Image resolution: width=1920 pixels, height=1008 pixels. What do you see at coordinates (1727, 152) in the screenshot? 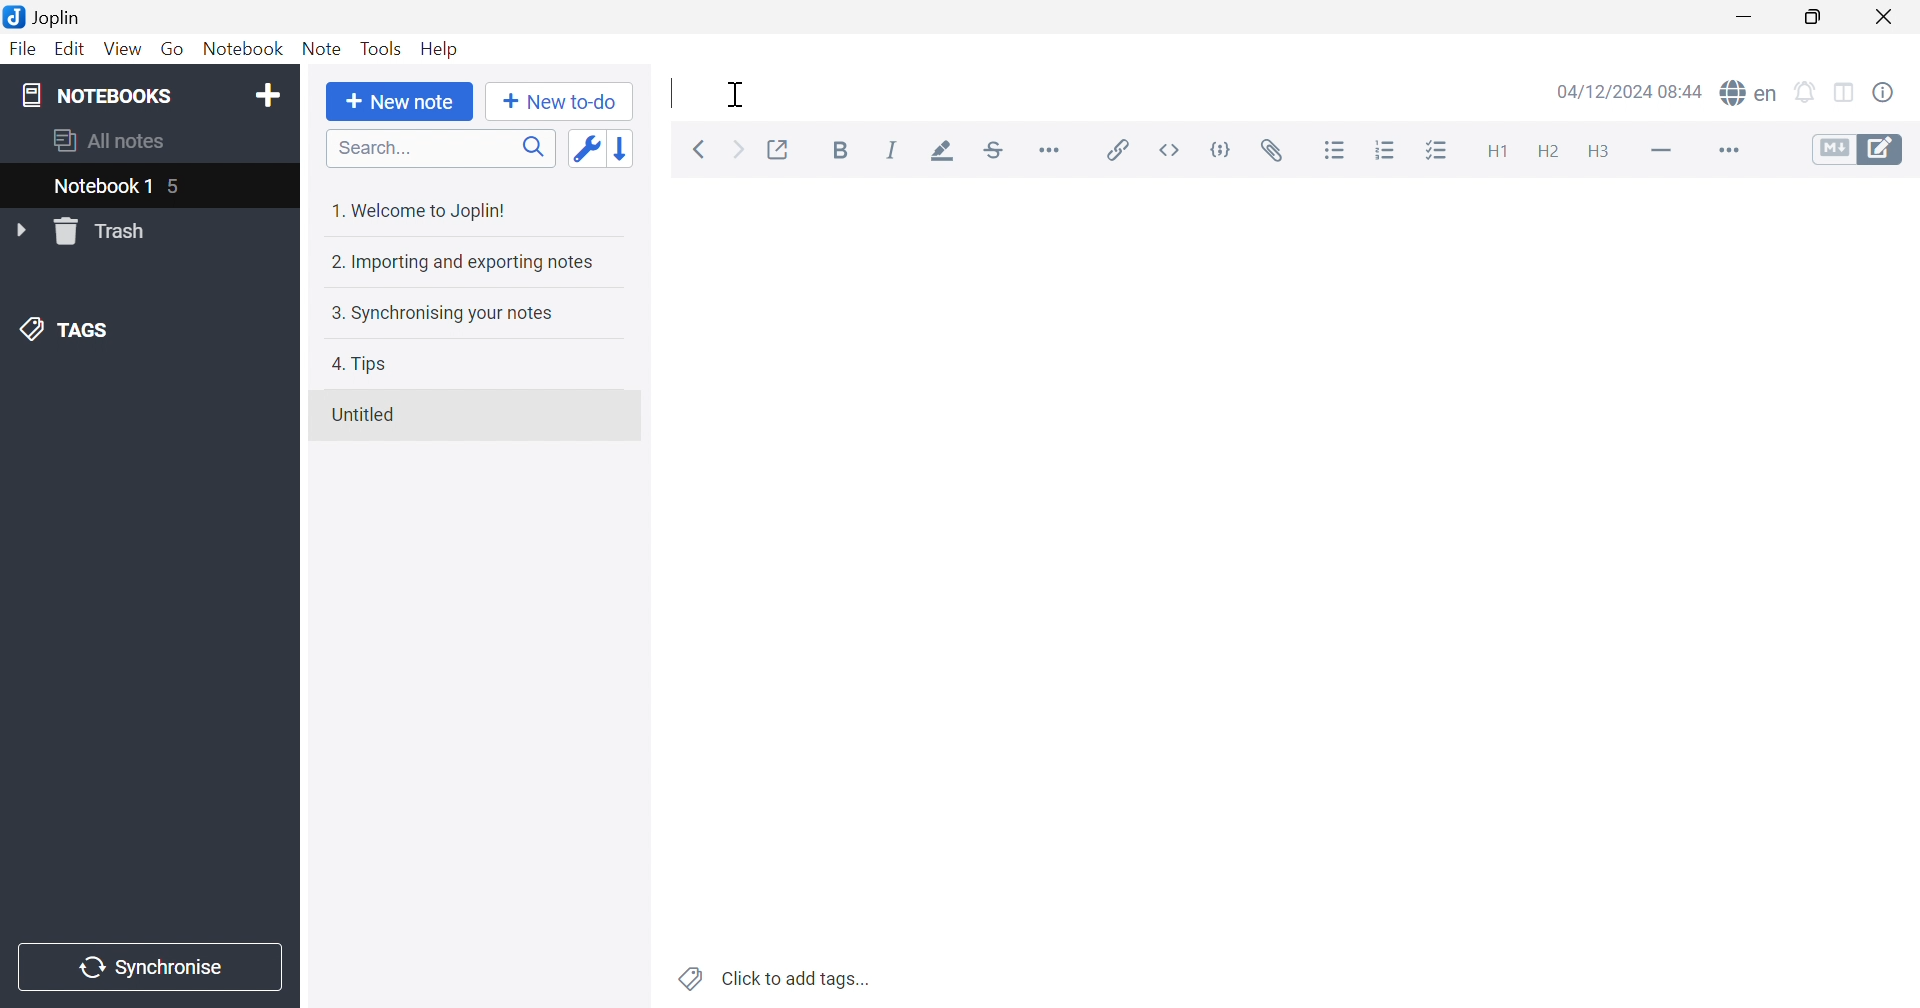
I see `More` at bounding box center [1727, 152].